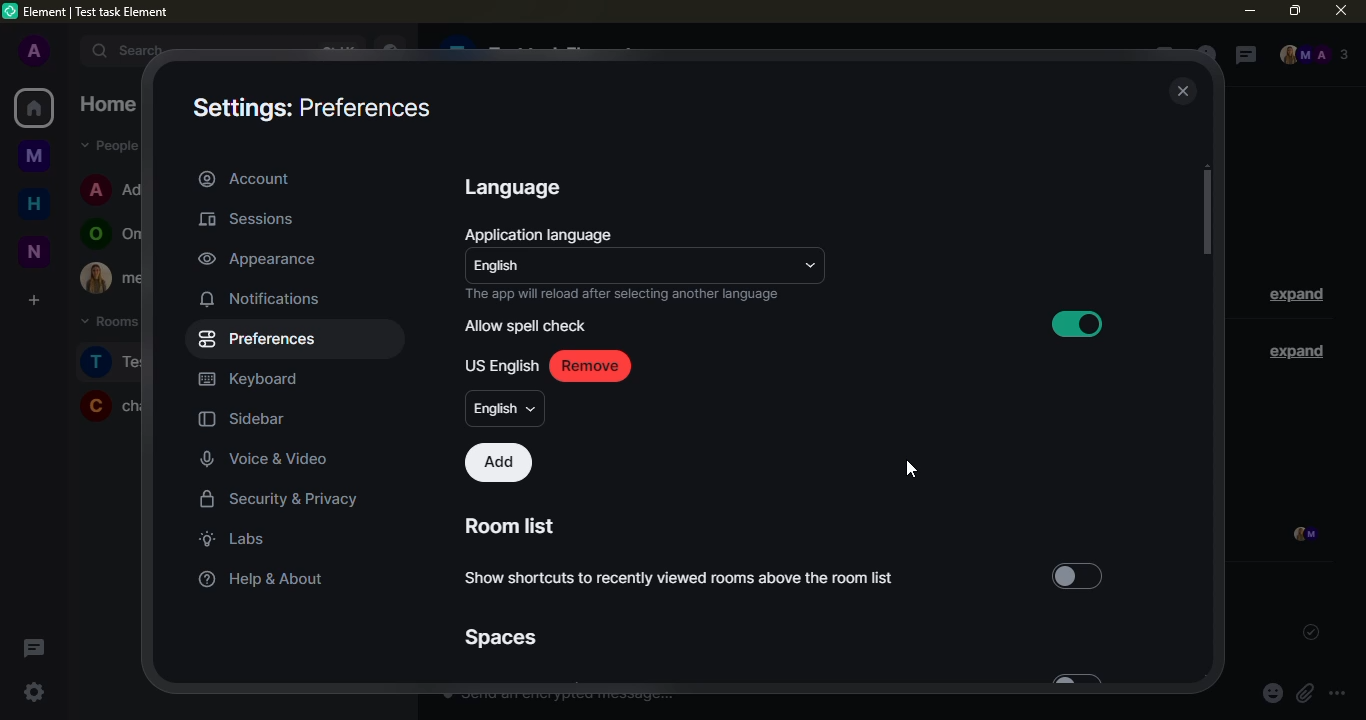 The image size is (1366, 720). What do you see at coordinates (261, 339) in the screenshot?
I see `preferences` at bounding box center [261, 339].